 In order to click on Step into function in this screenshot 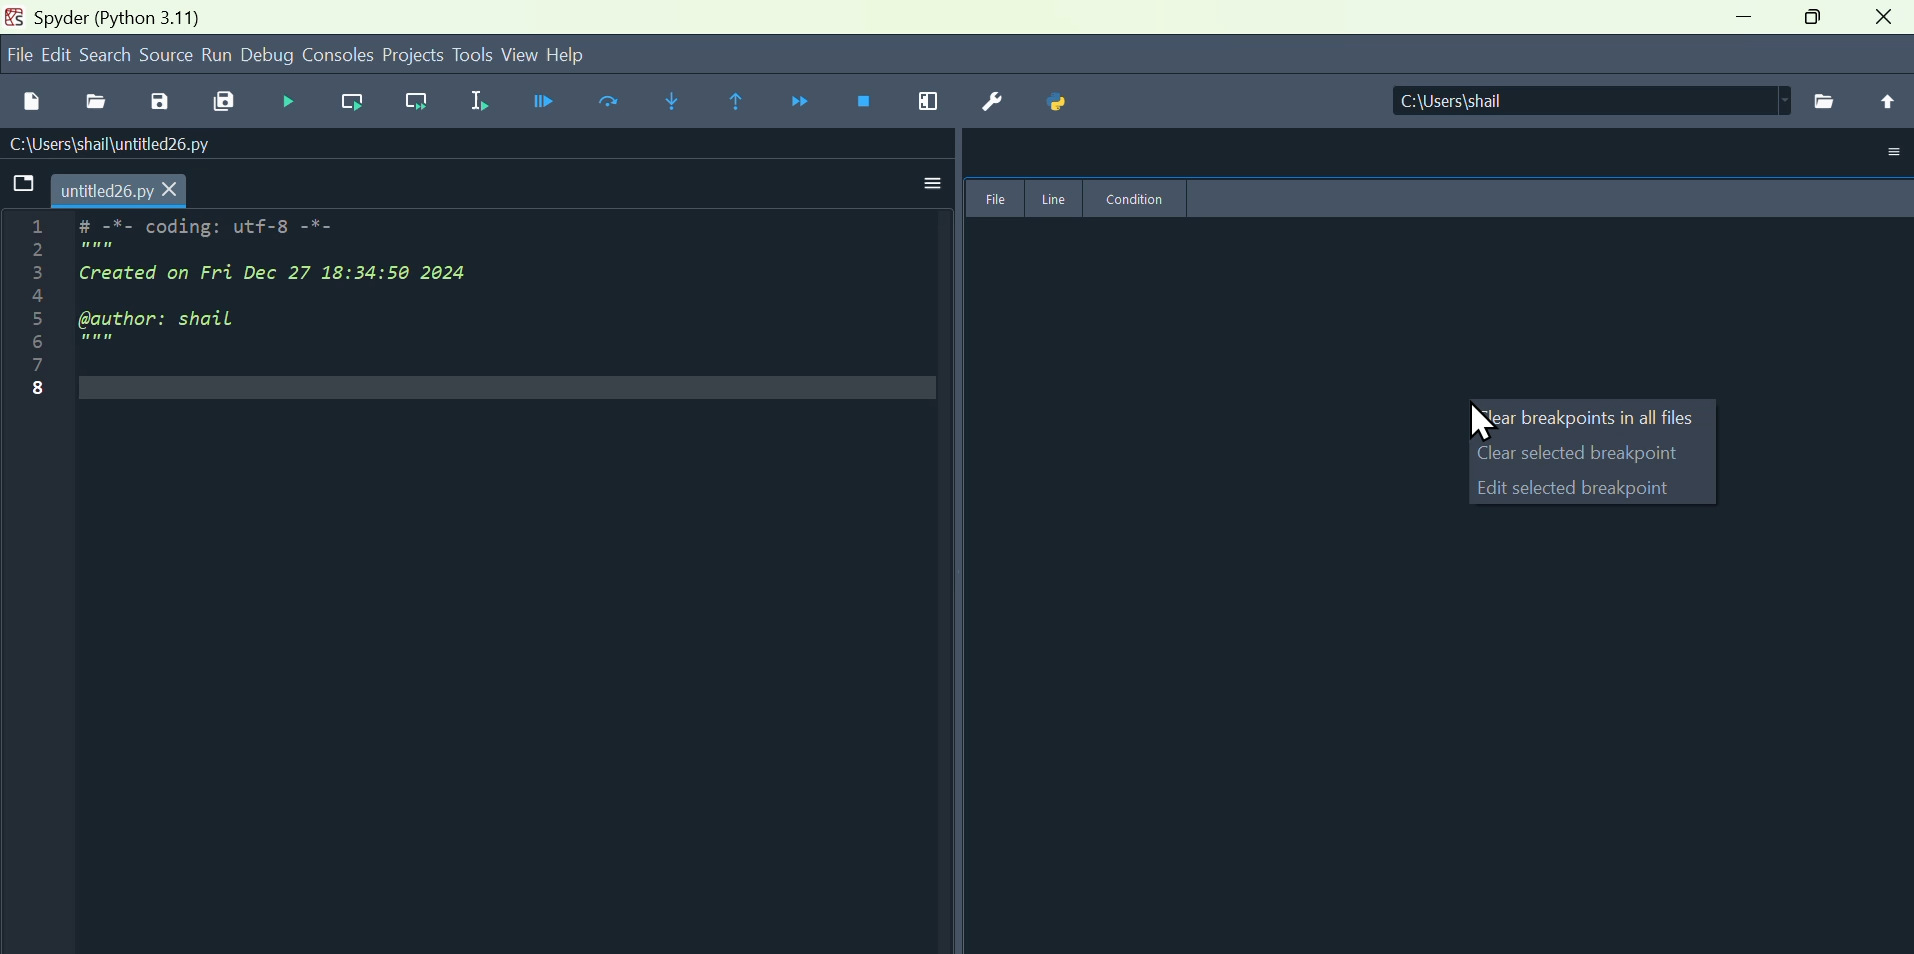, I will do `click(681, 102)`.